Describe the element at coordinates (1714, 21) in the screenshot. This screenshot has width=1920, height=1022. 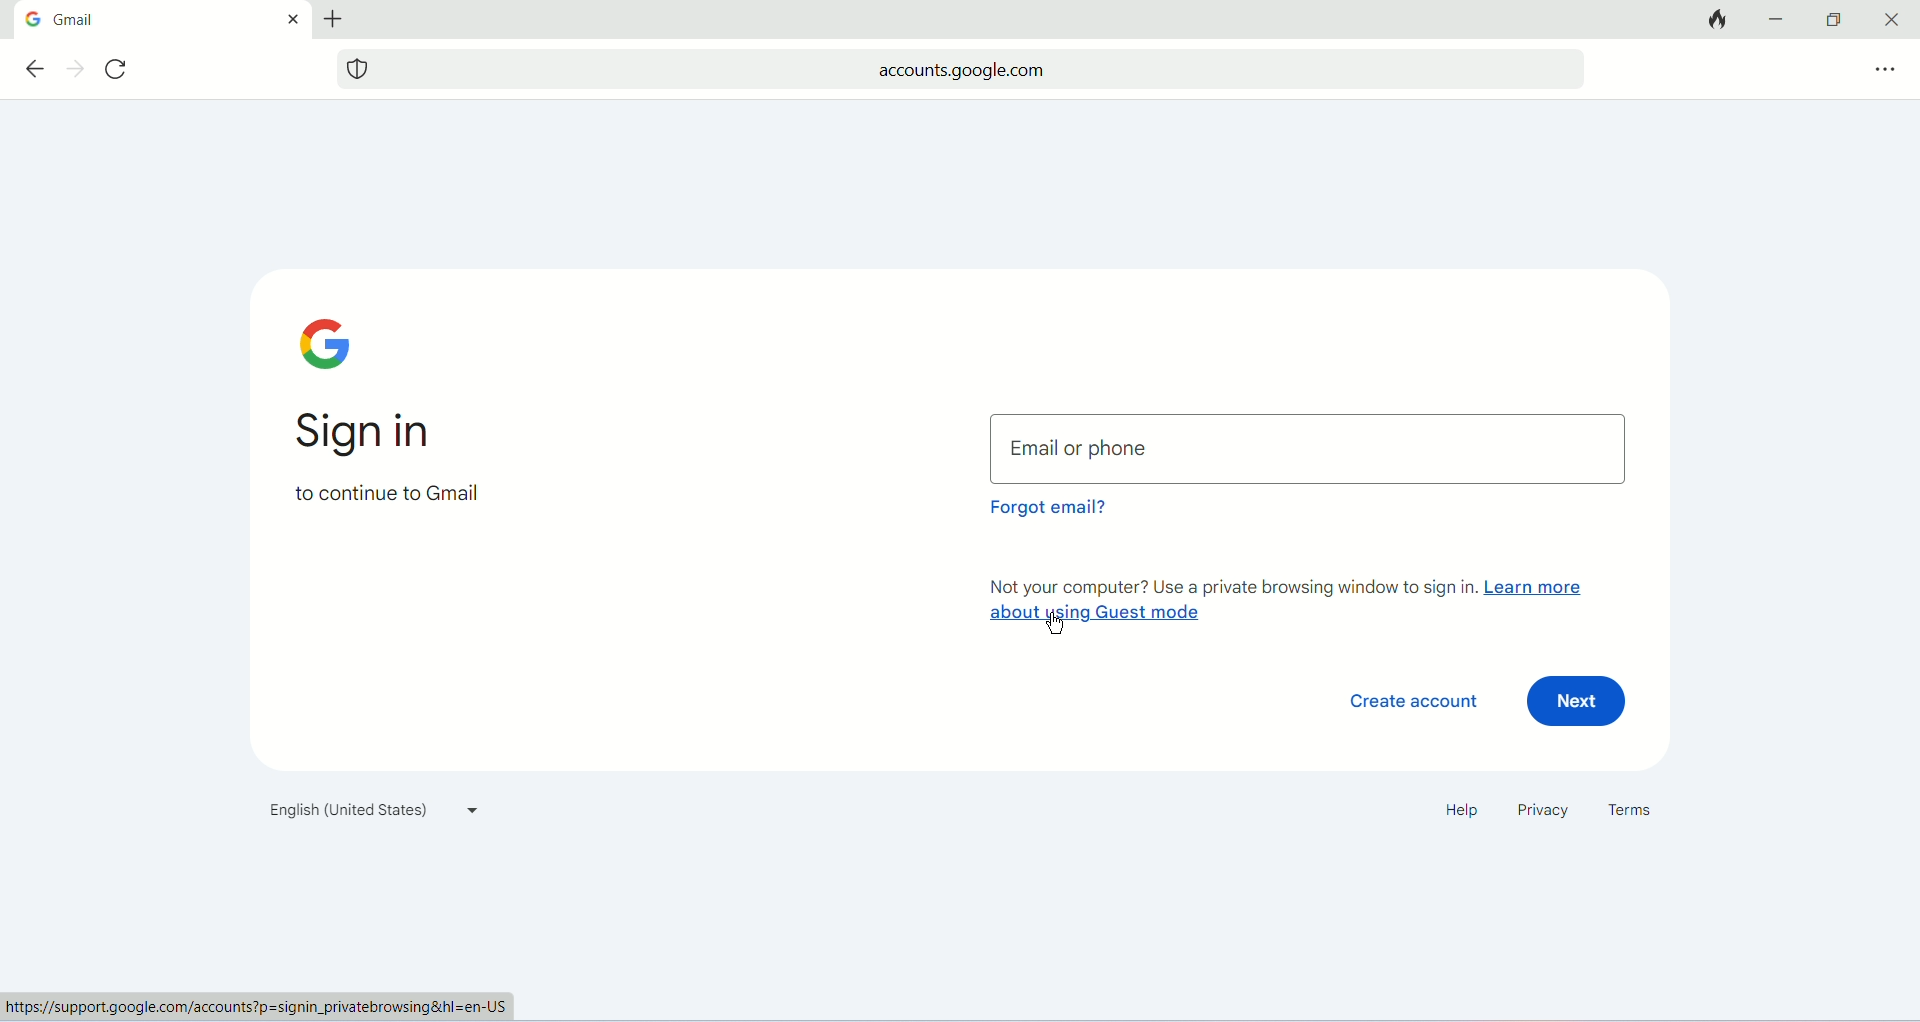
I see `close tabs and clear data` at that location.